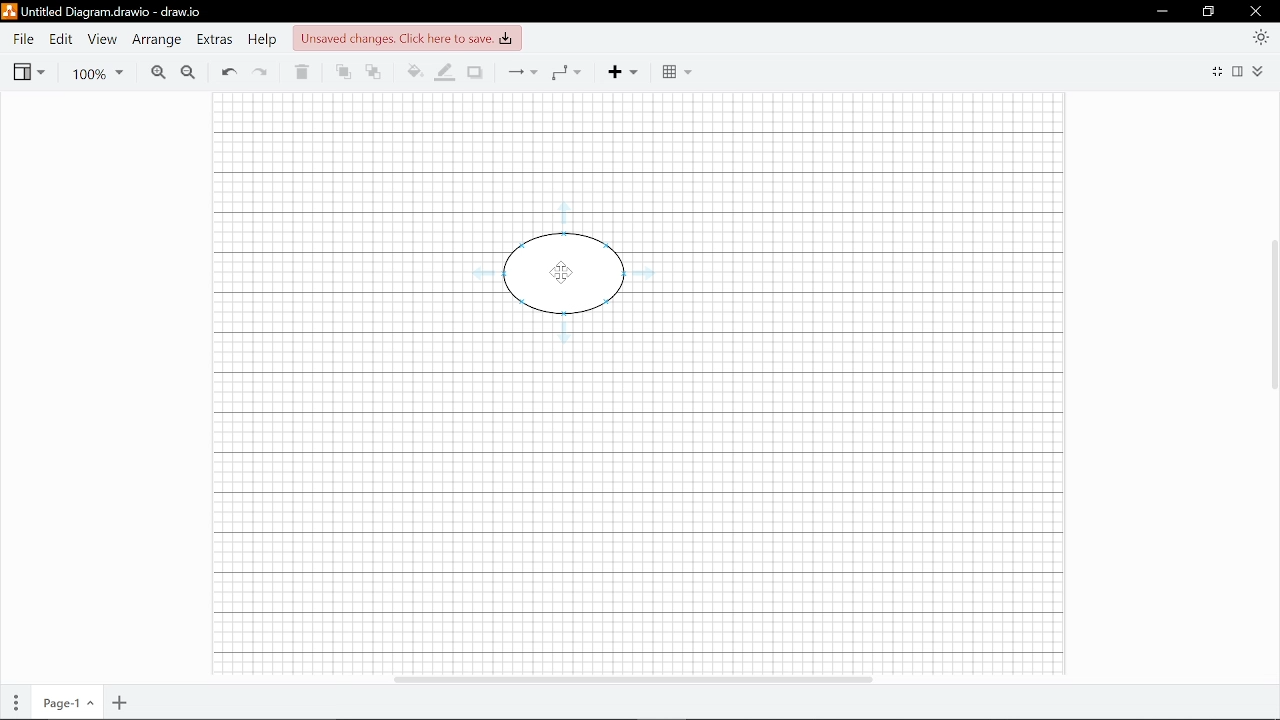 This screenshot has width=1280, height=720. What do you see at coordinates (157, 73) in the screenshot?
I see `Zoom in` at bounding box center [157, 73].